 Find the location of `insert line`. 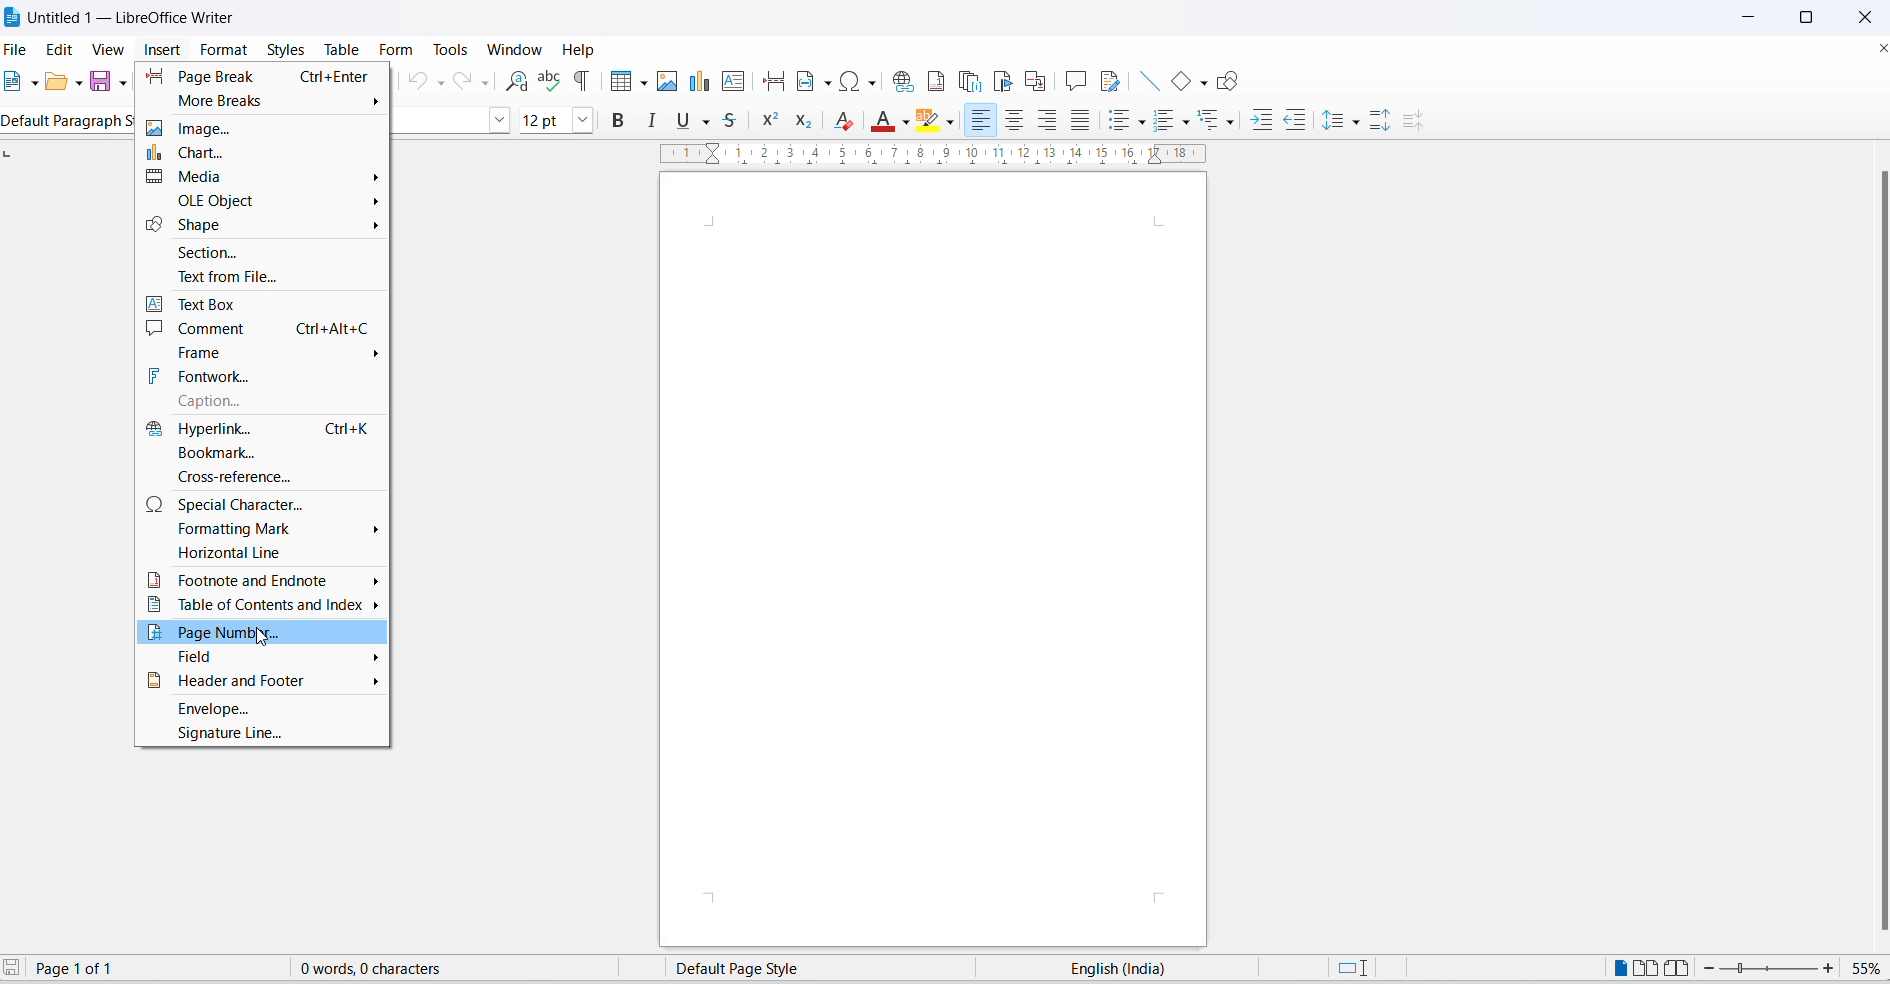

insert line is located at coordinates (1149, 79).